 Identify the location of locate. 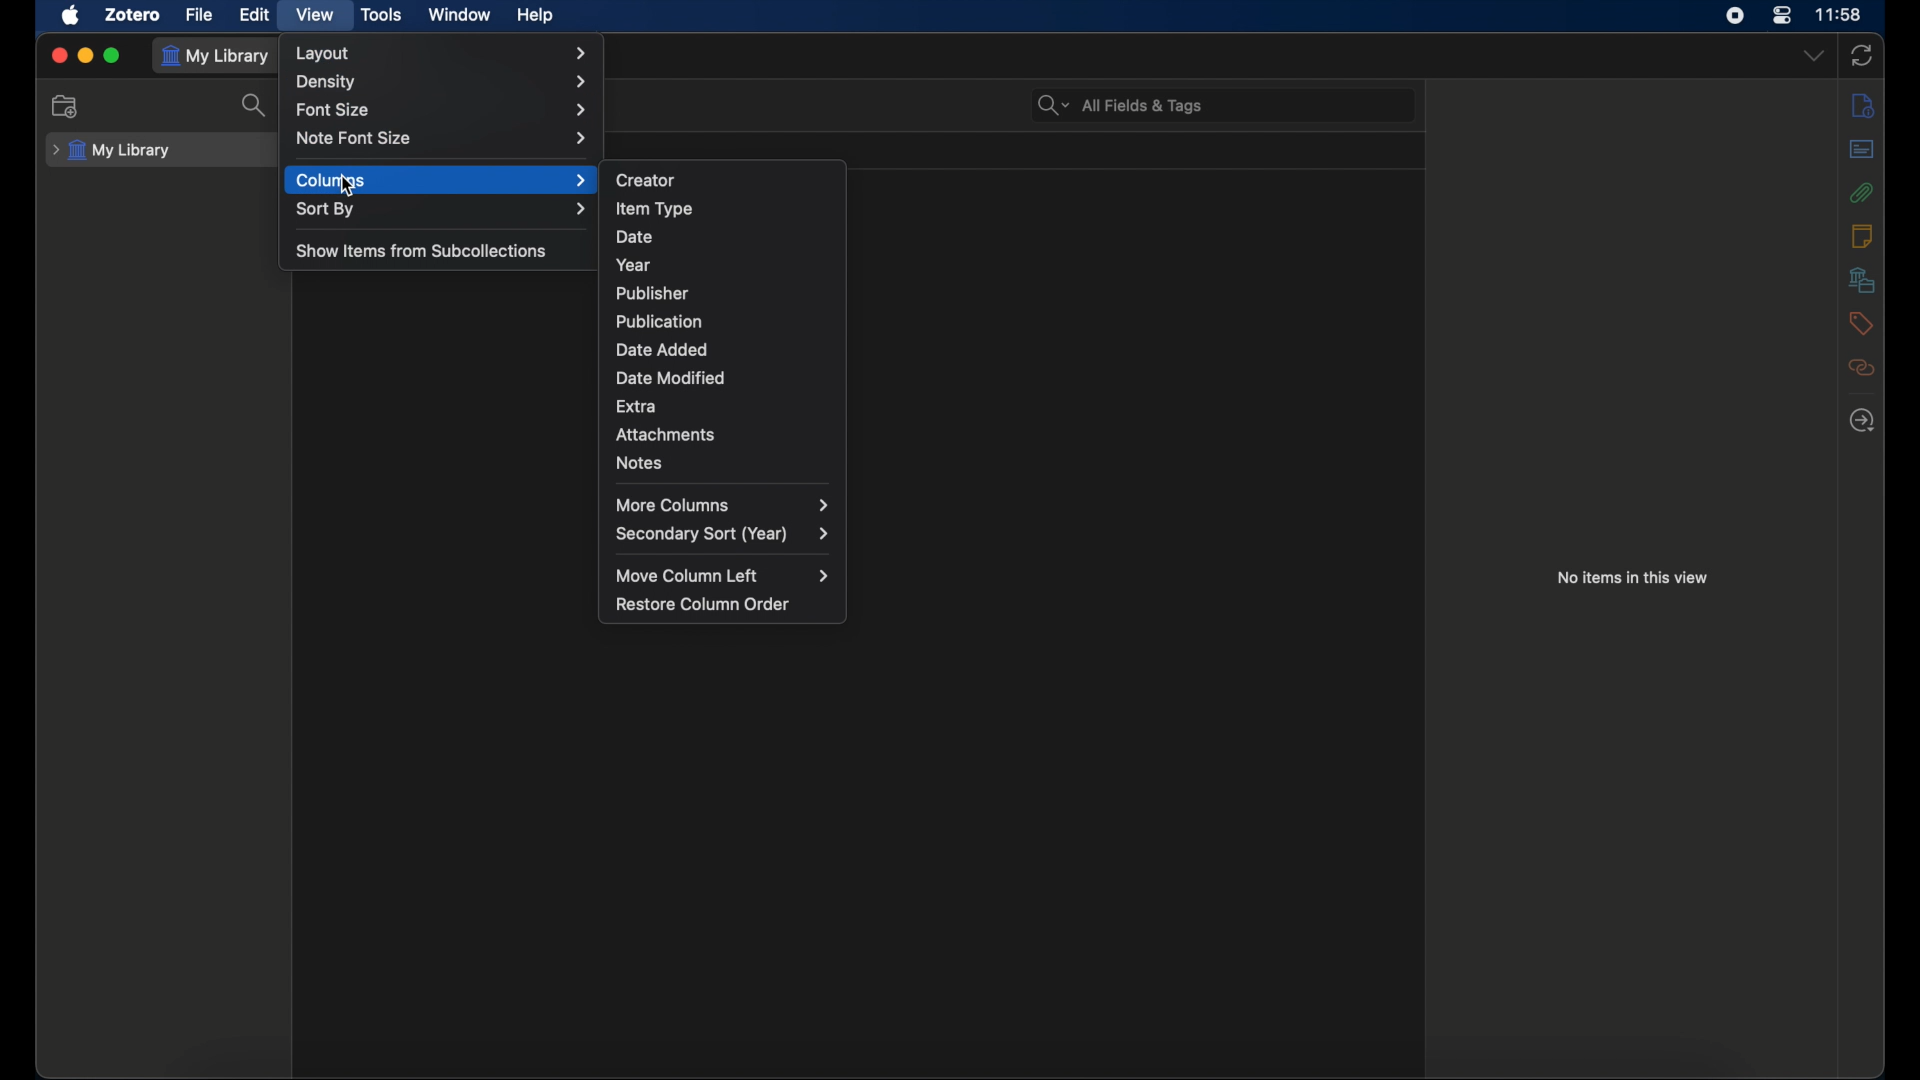
(1861, 421).